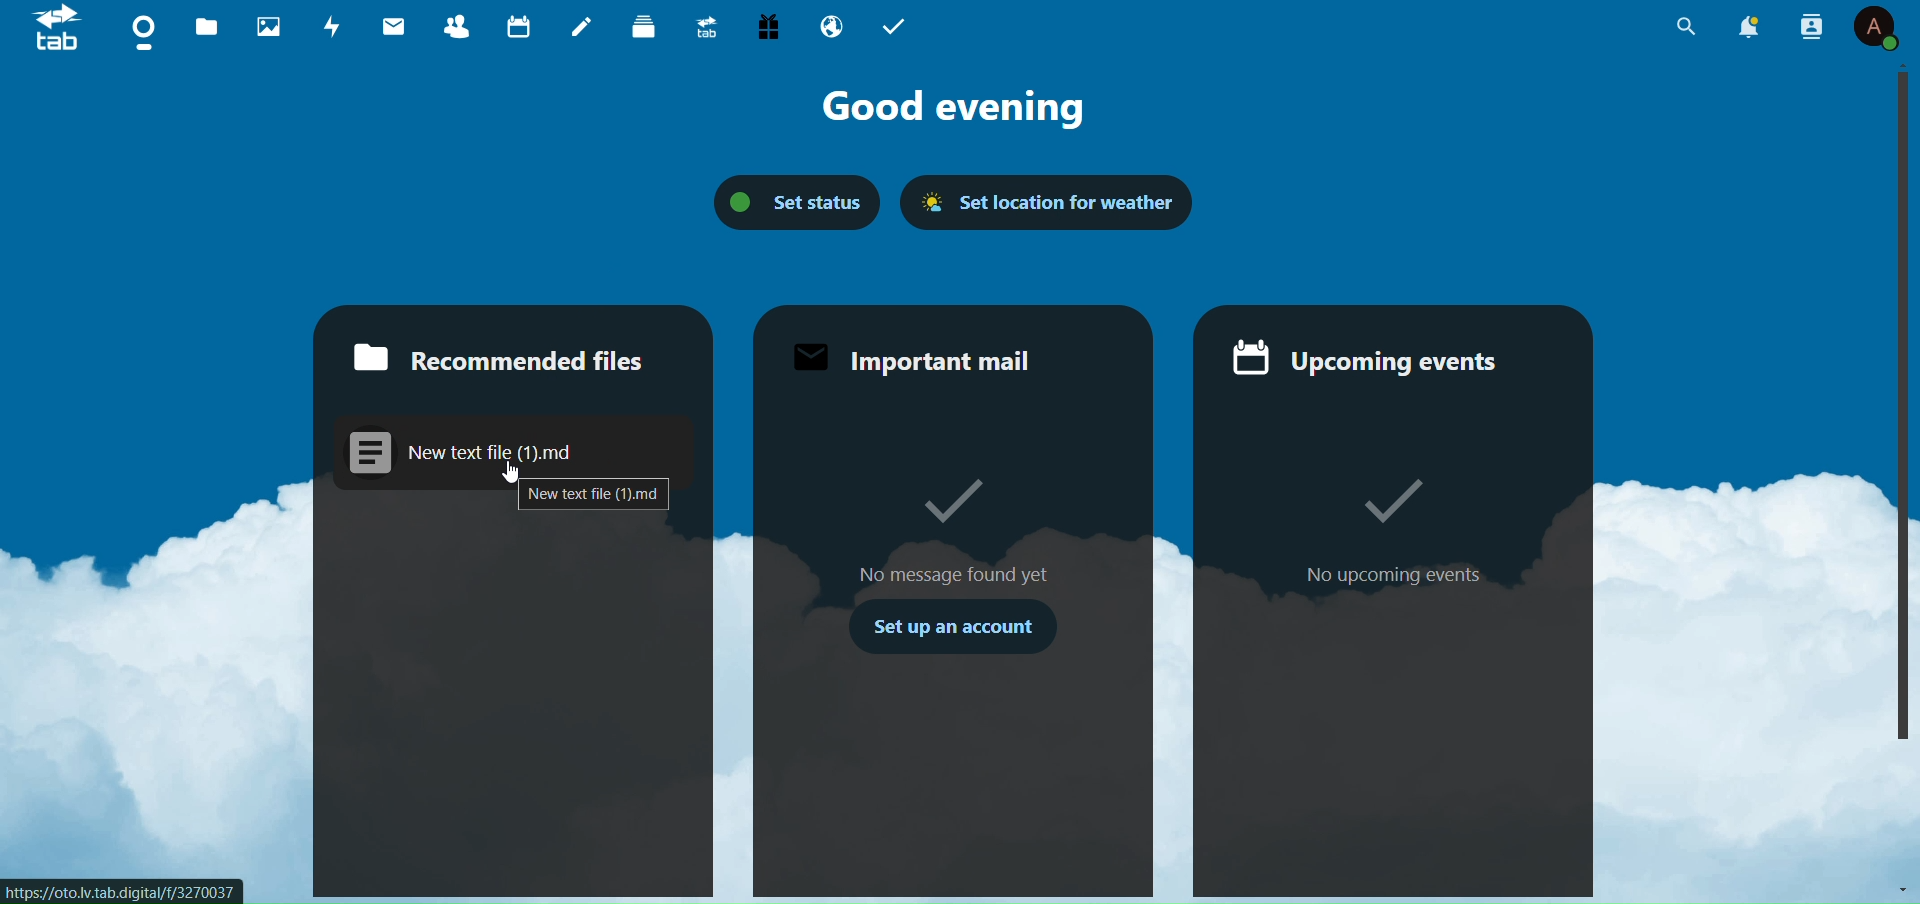  Describe the element at coordinates (1378, 361) in the screenshot. I see `upcoming events` at that location.